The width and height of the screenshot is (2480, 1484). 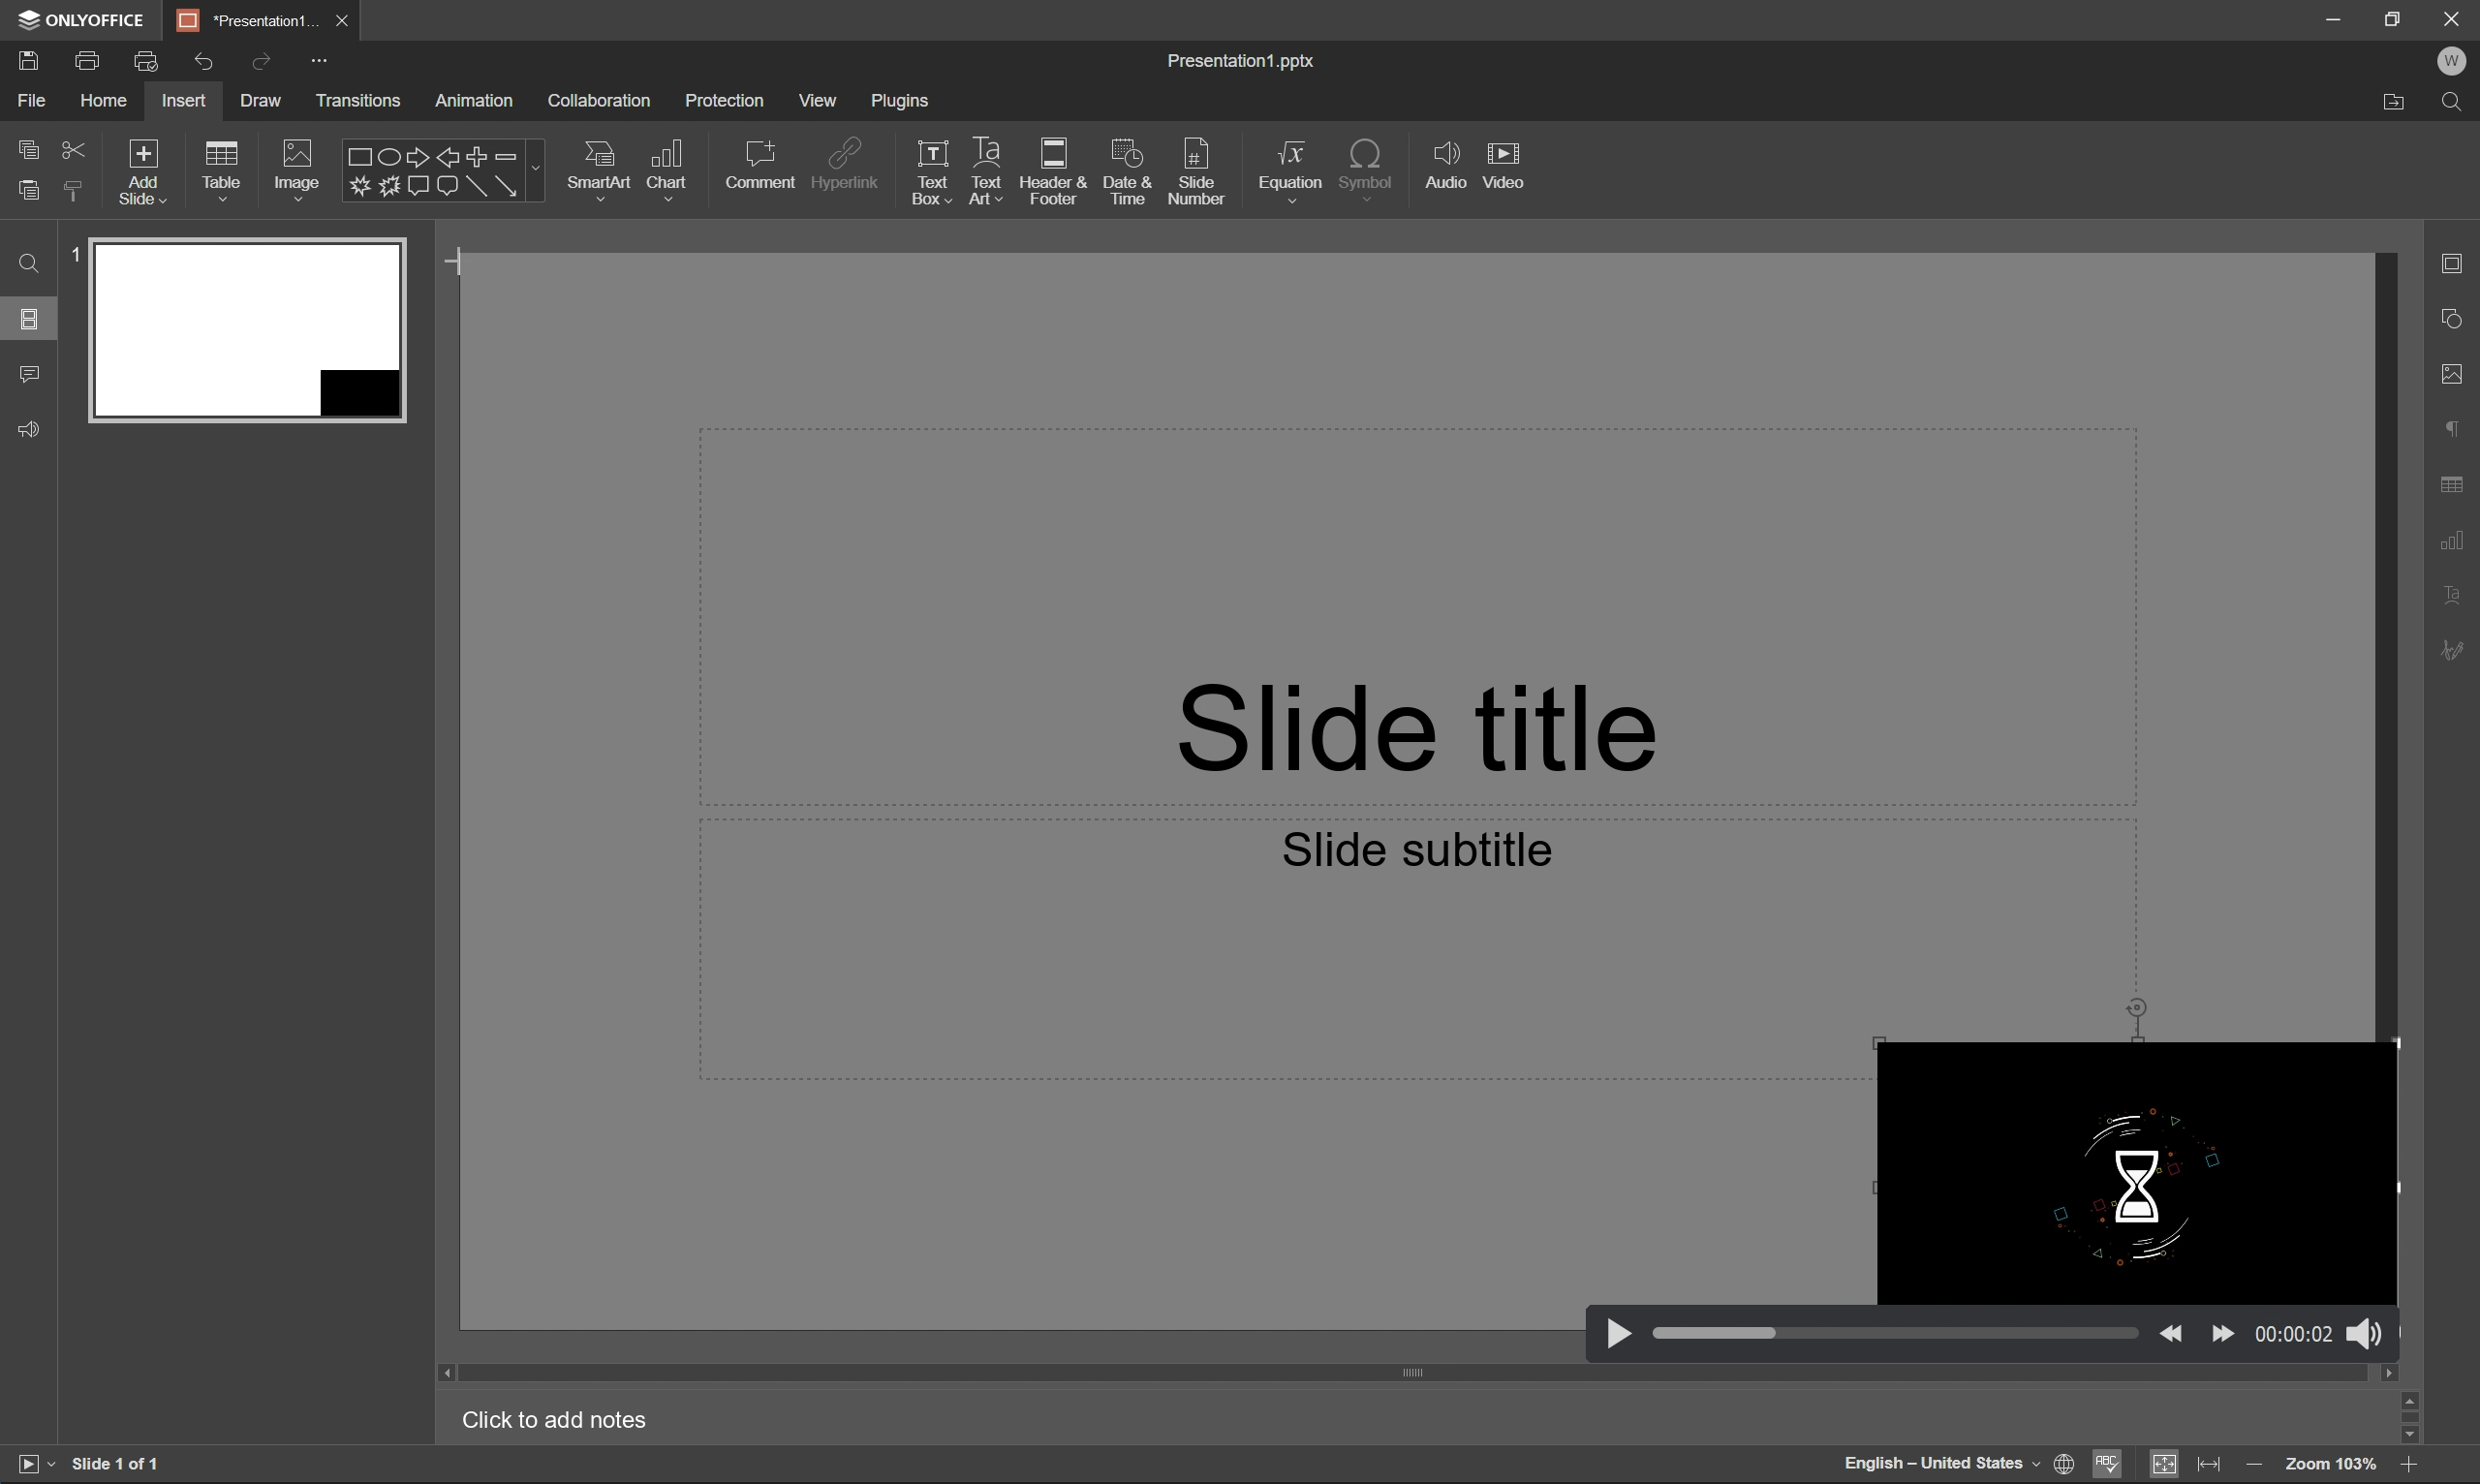 I want to click on close, so click(x=347, y=20).